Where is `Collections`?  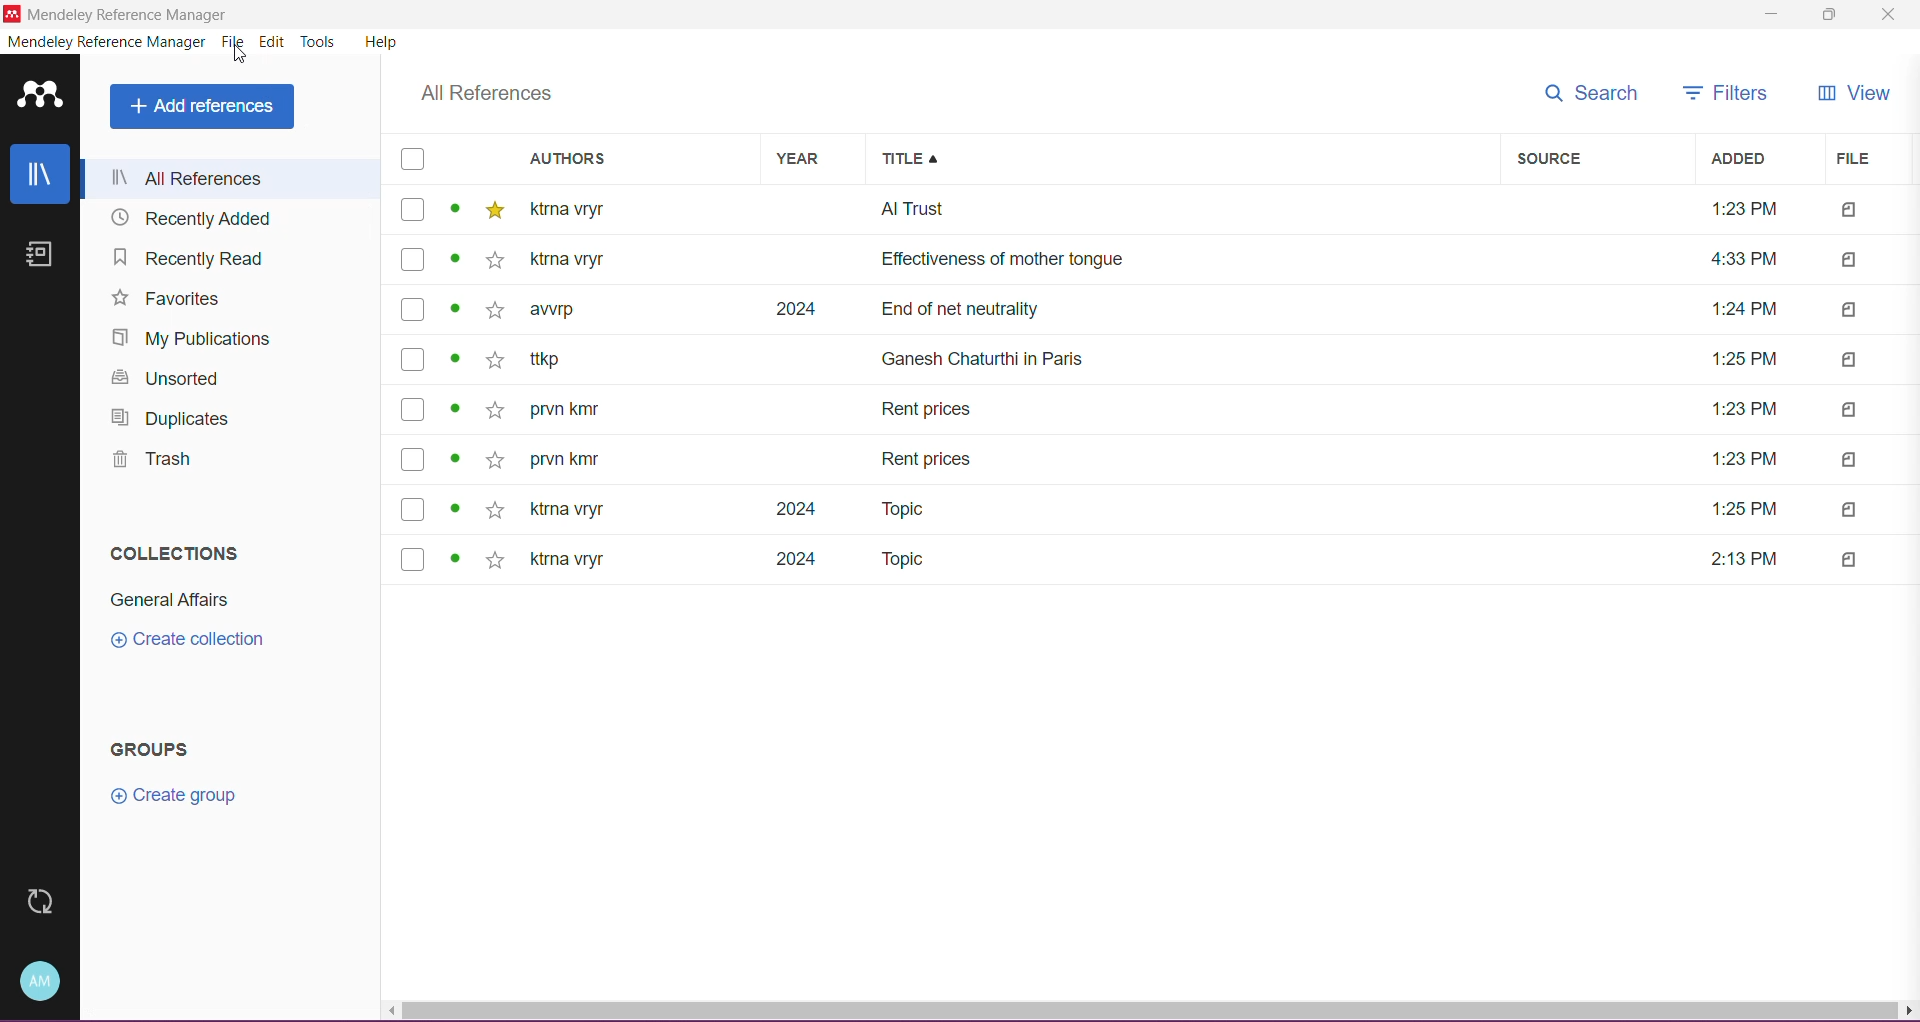
Collections is located at coordinates (176, 553).